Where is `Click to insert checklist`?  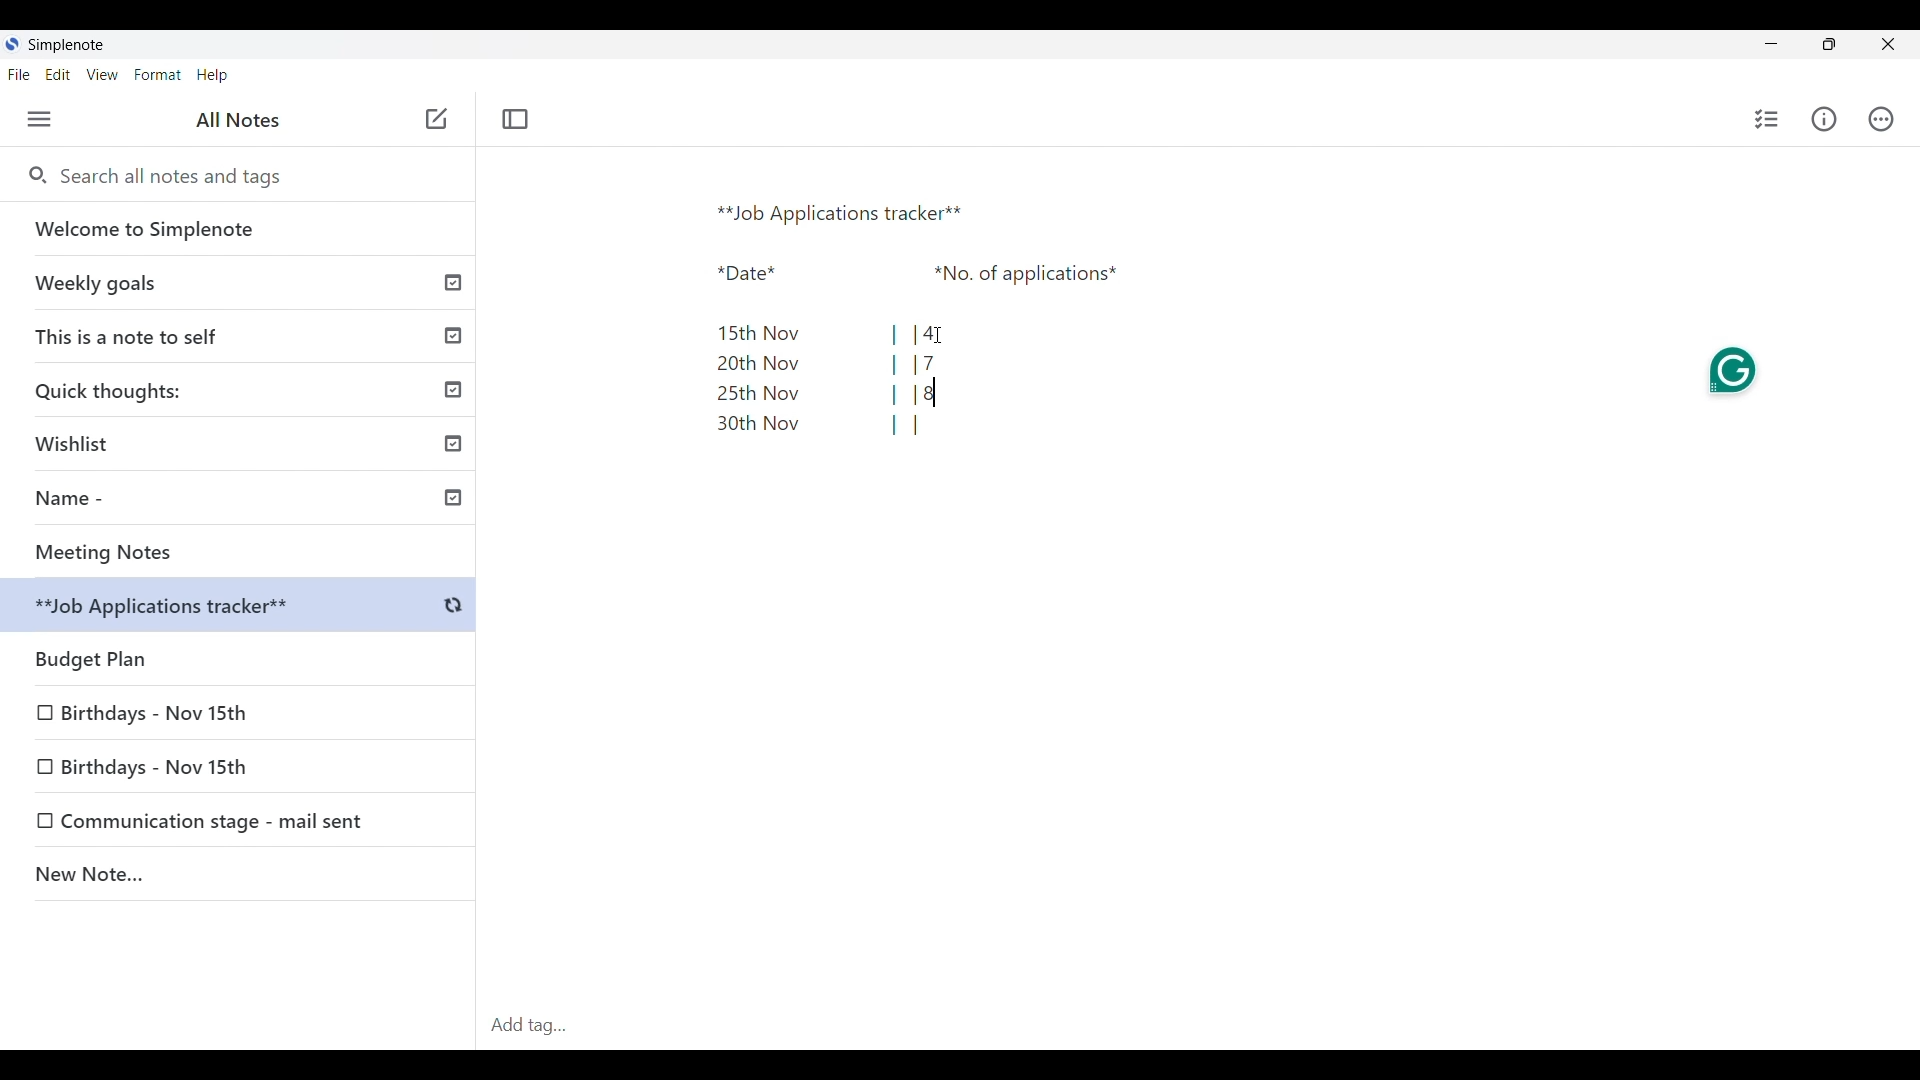
Click to insert checklist is located at coordinates (1768, 119).